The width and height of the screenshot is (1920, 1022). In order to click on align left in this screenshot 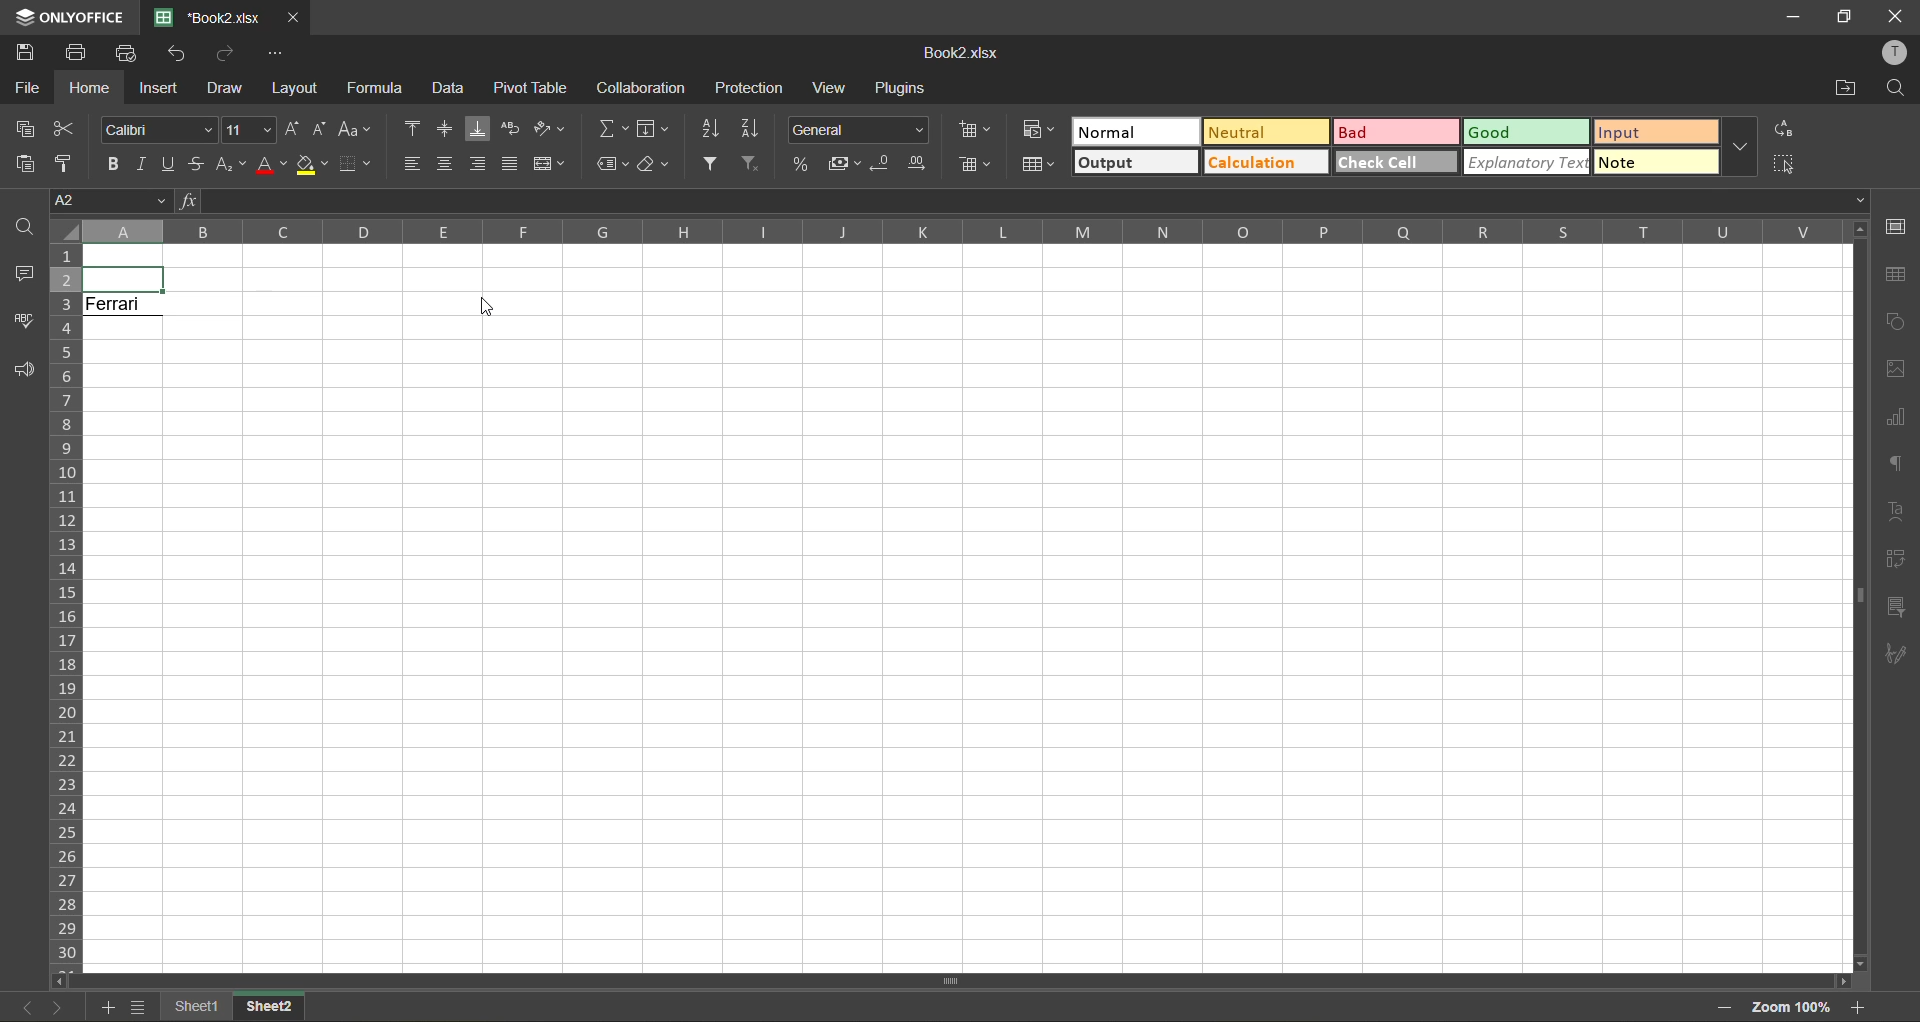, I will do `click(411, 168)`.